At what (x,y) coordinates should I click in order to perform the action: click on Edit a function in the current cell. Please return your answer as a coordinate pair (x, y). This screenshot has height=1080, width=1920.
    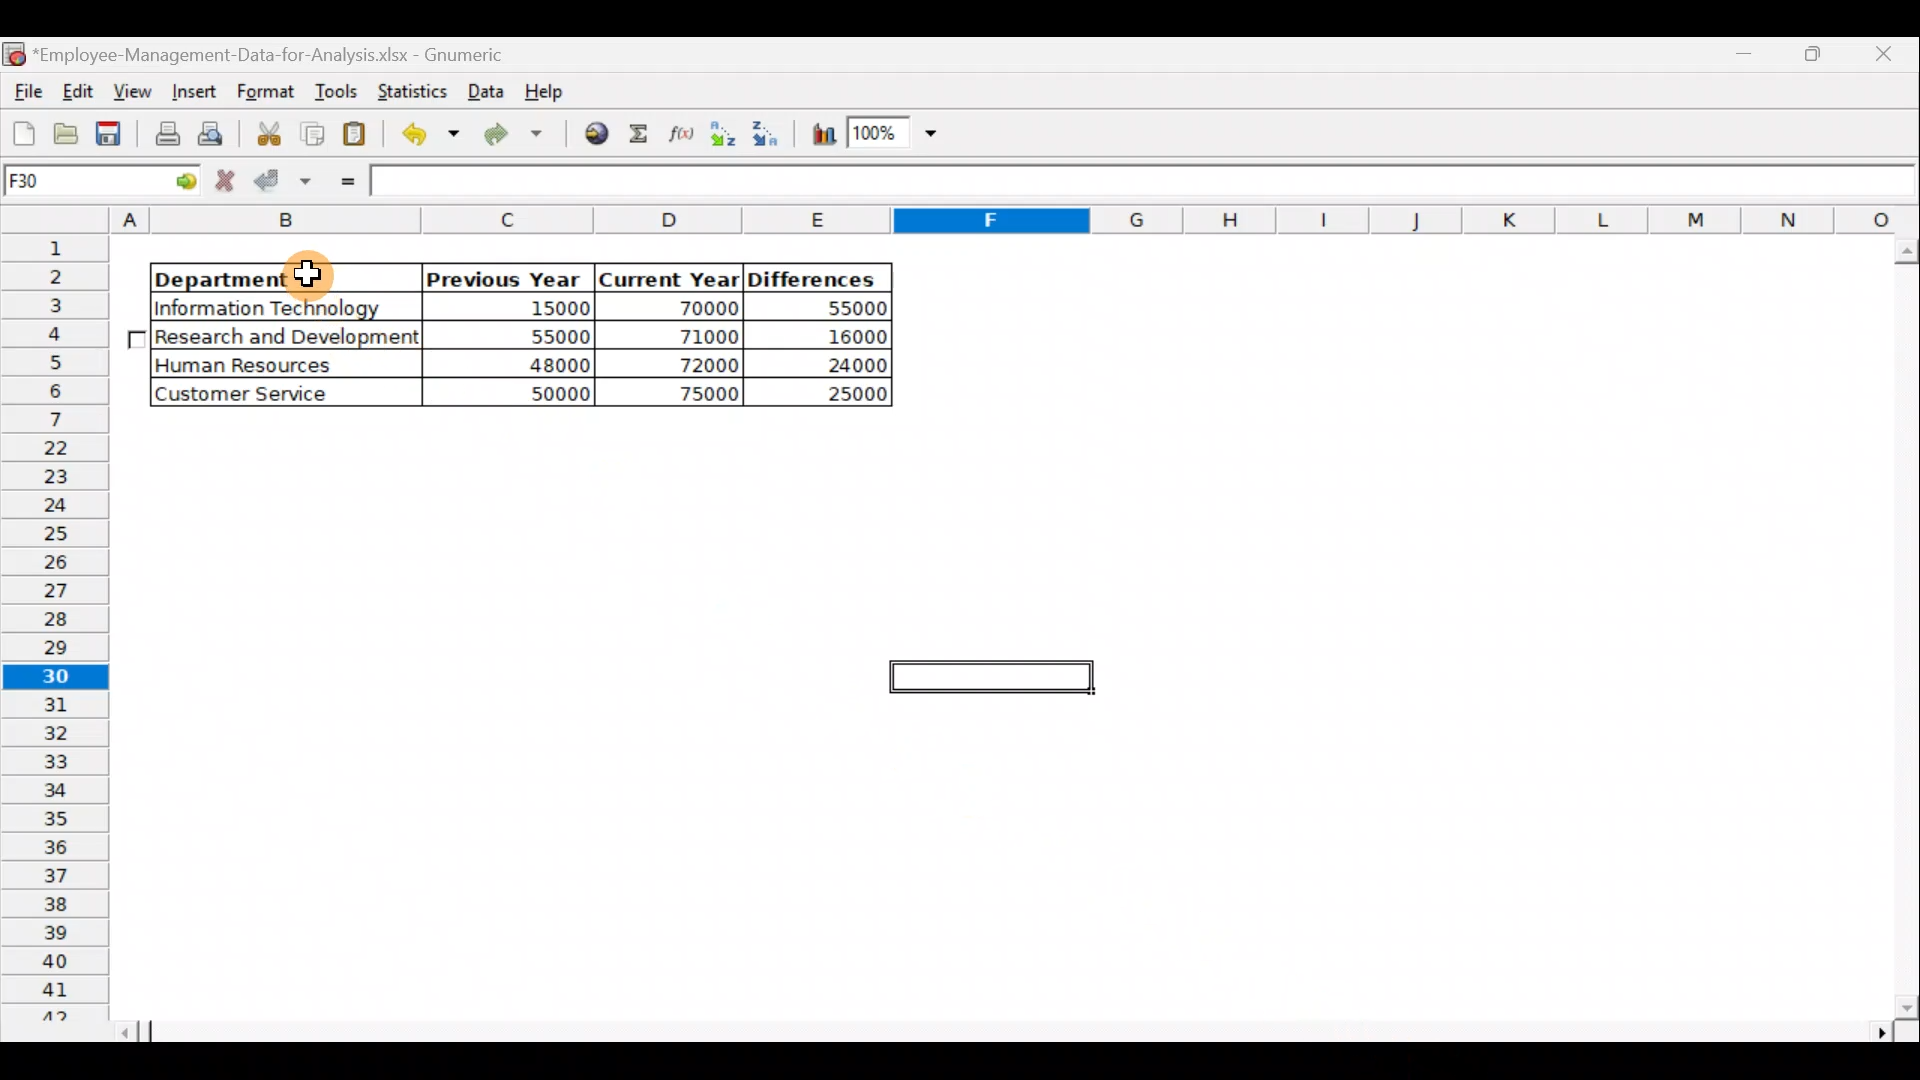
    Looking at the image, I should click on (680, 133).